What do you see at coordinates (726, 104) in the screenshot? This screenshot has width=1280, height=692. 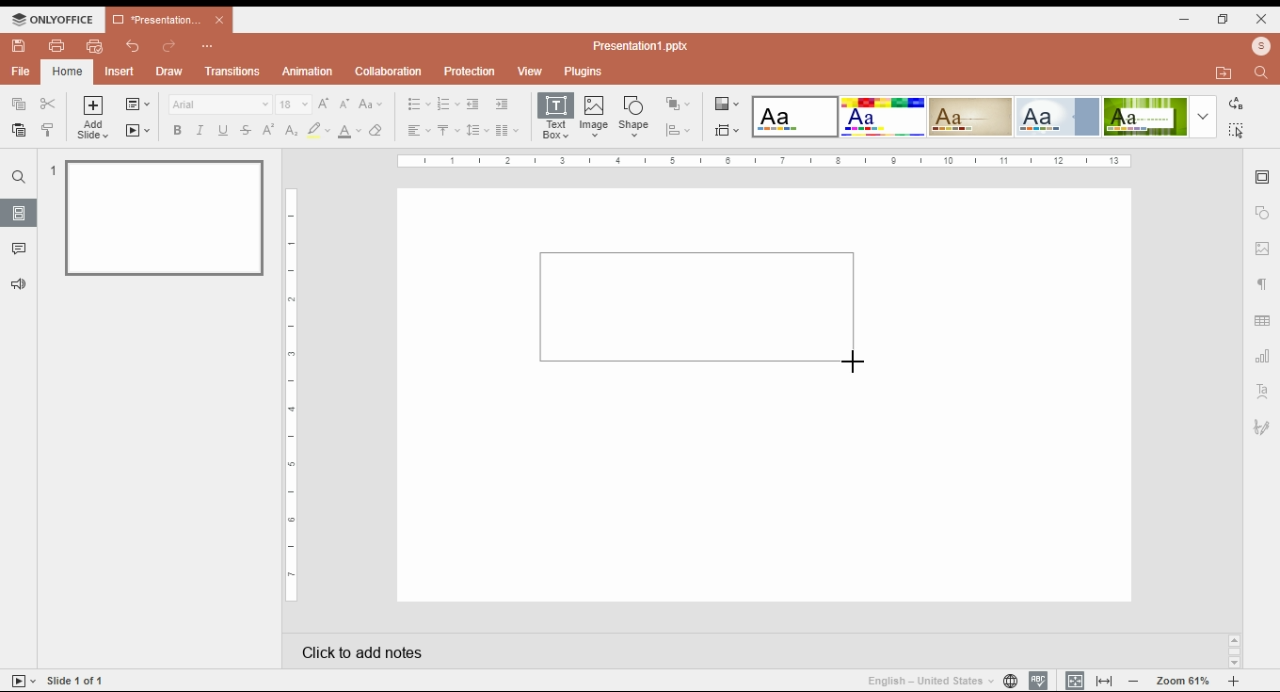 I see `color themes` at bounding box center [726, 104].